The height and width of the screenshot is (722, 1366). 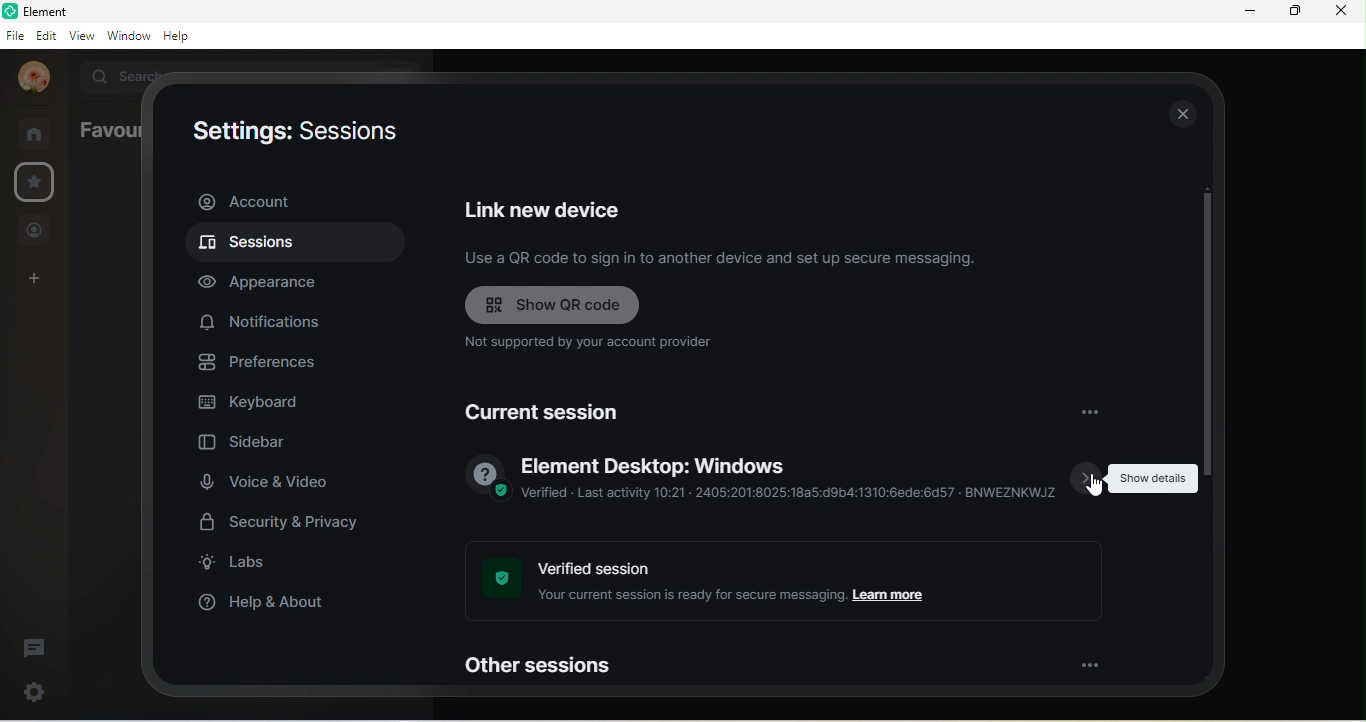 What do you see at coordinates (545, 665) in the screenshot?
I see `other sessions` at bounding box center [545, 665].